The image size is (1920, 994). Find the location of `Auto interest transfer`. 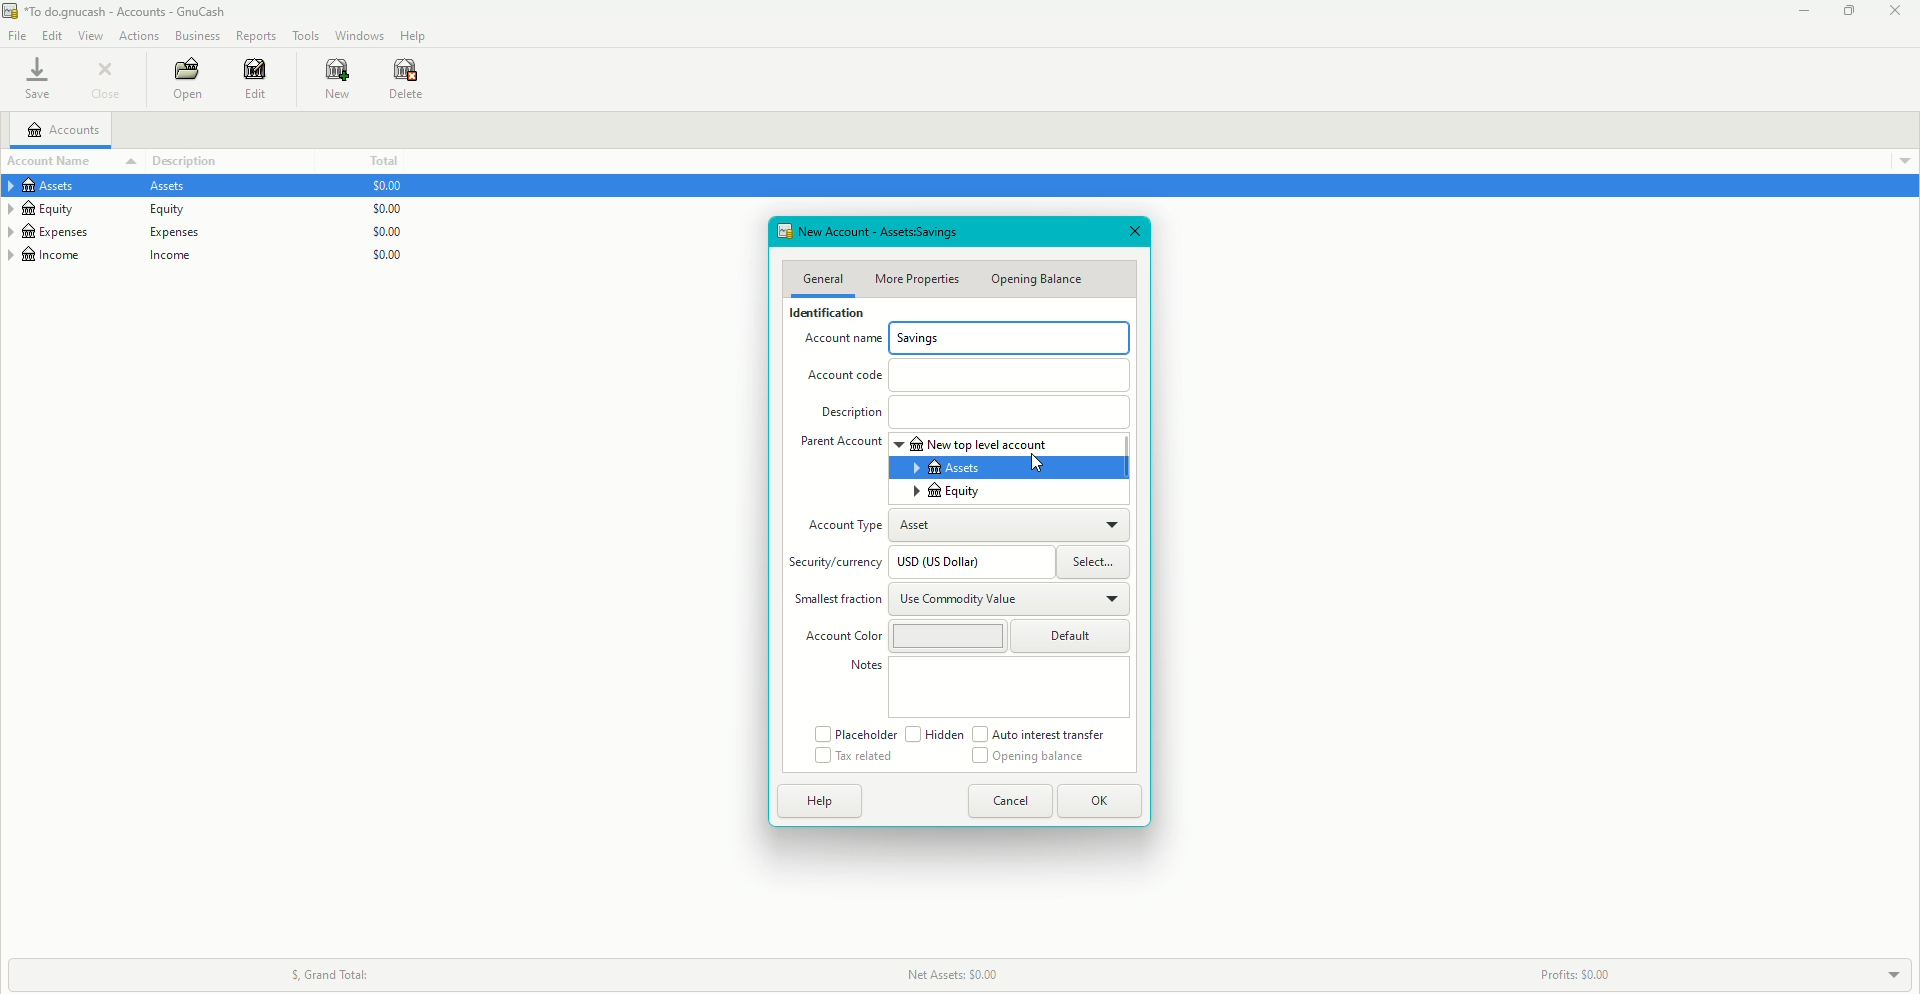

Auto interest transfer is located at coordinates (1043, 734).